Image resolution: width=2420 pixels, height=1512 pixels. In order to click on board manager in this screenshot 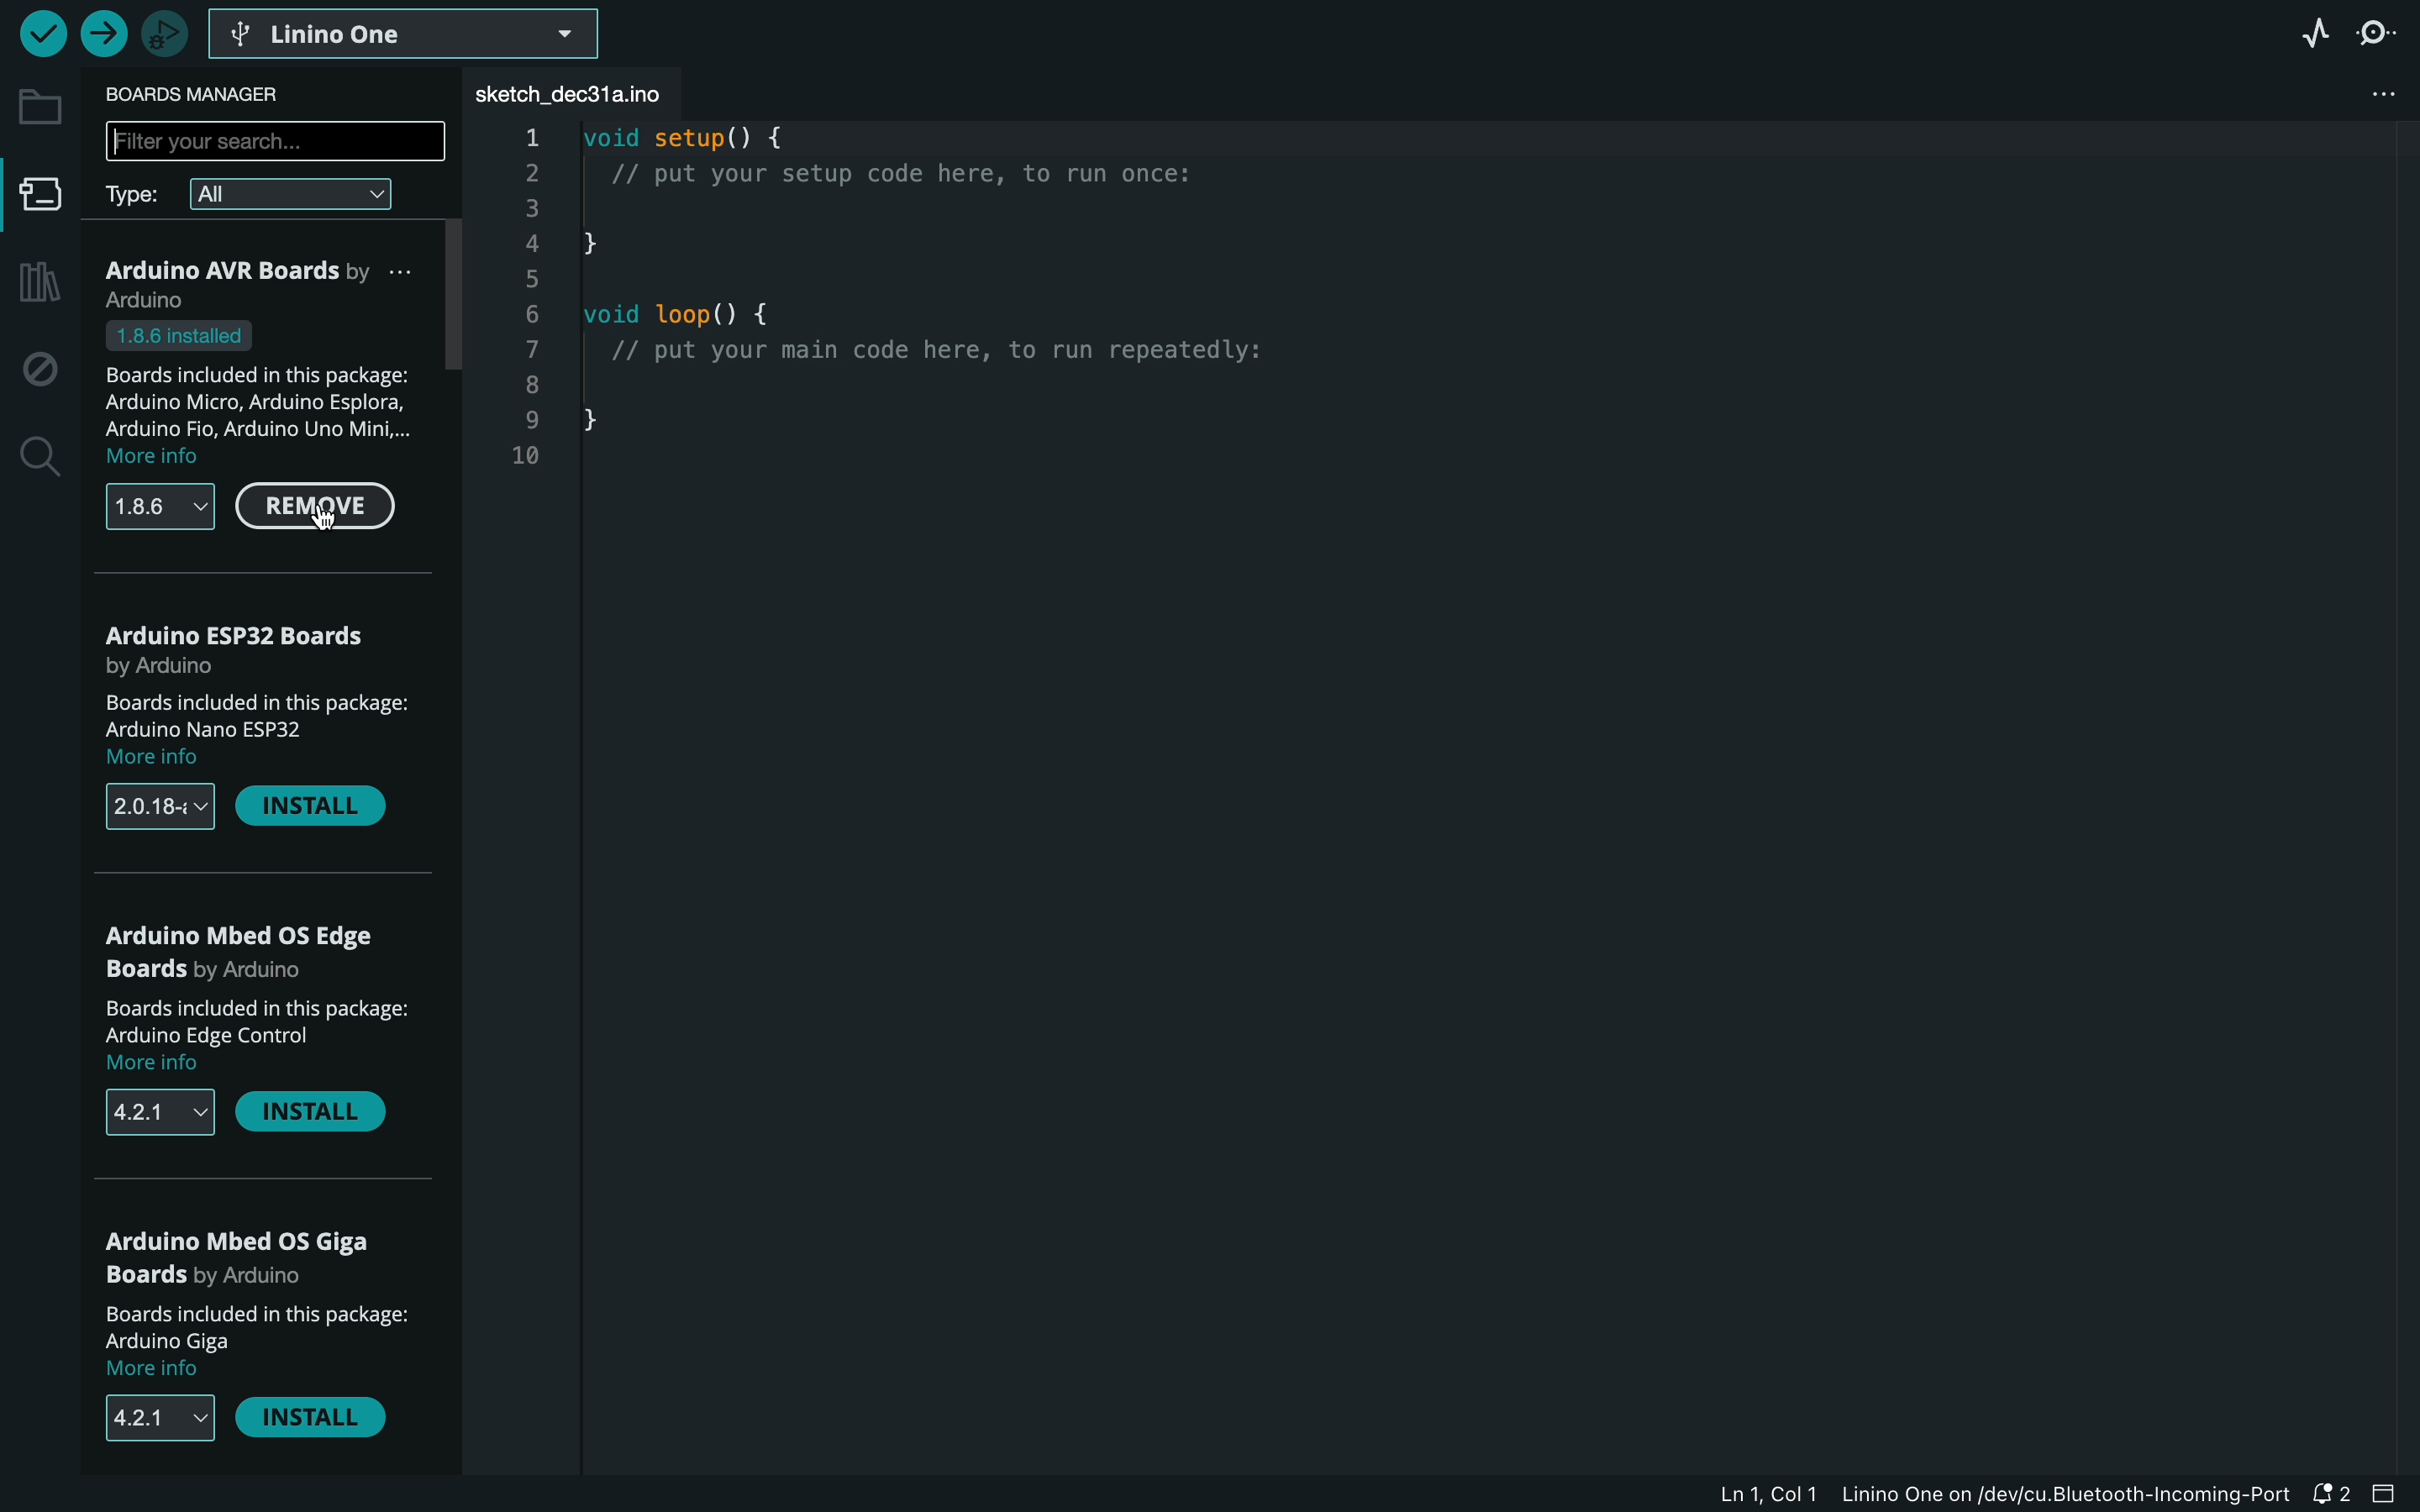, I will do `click(202, 92)`.